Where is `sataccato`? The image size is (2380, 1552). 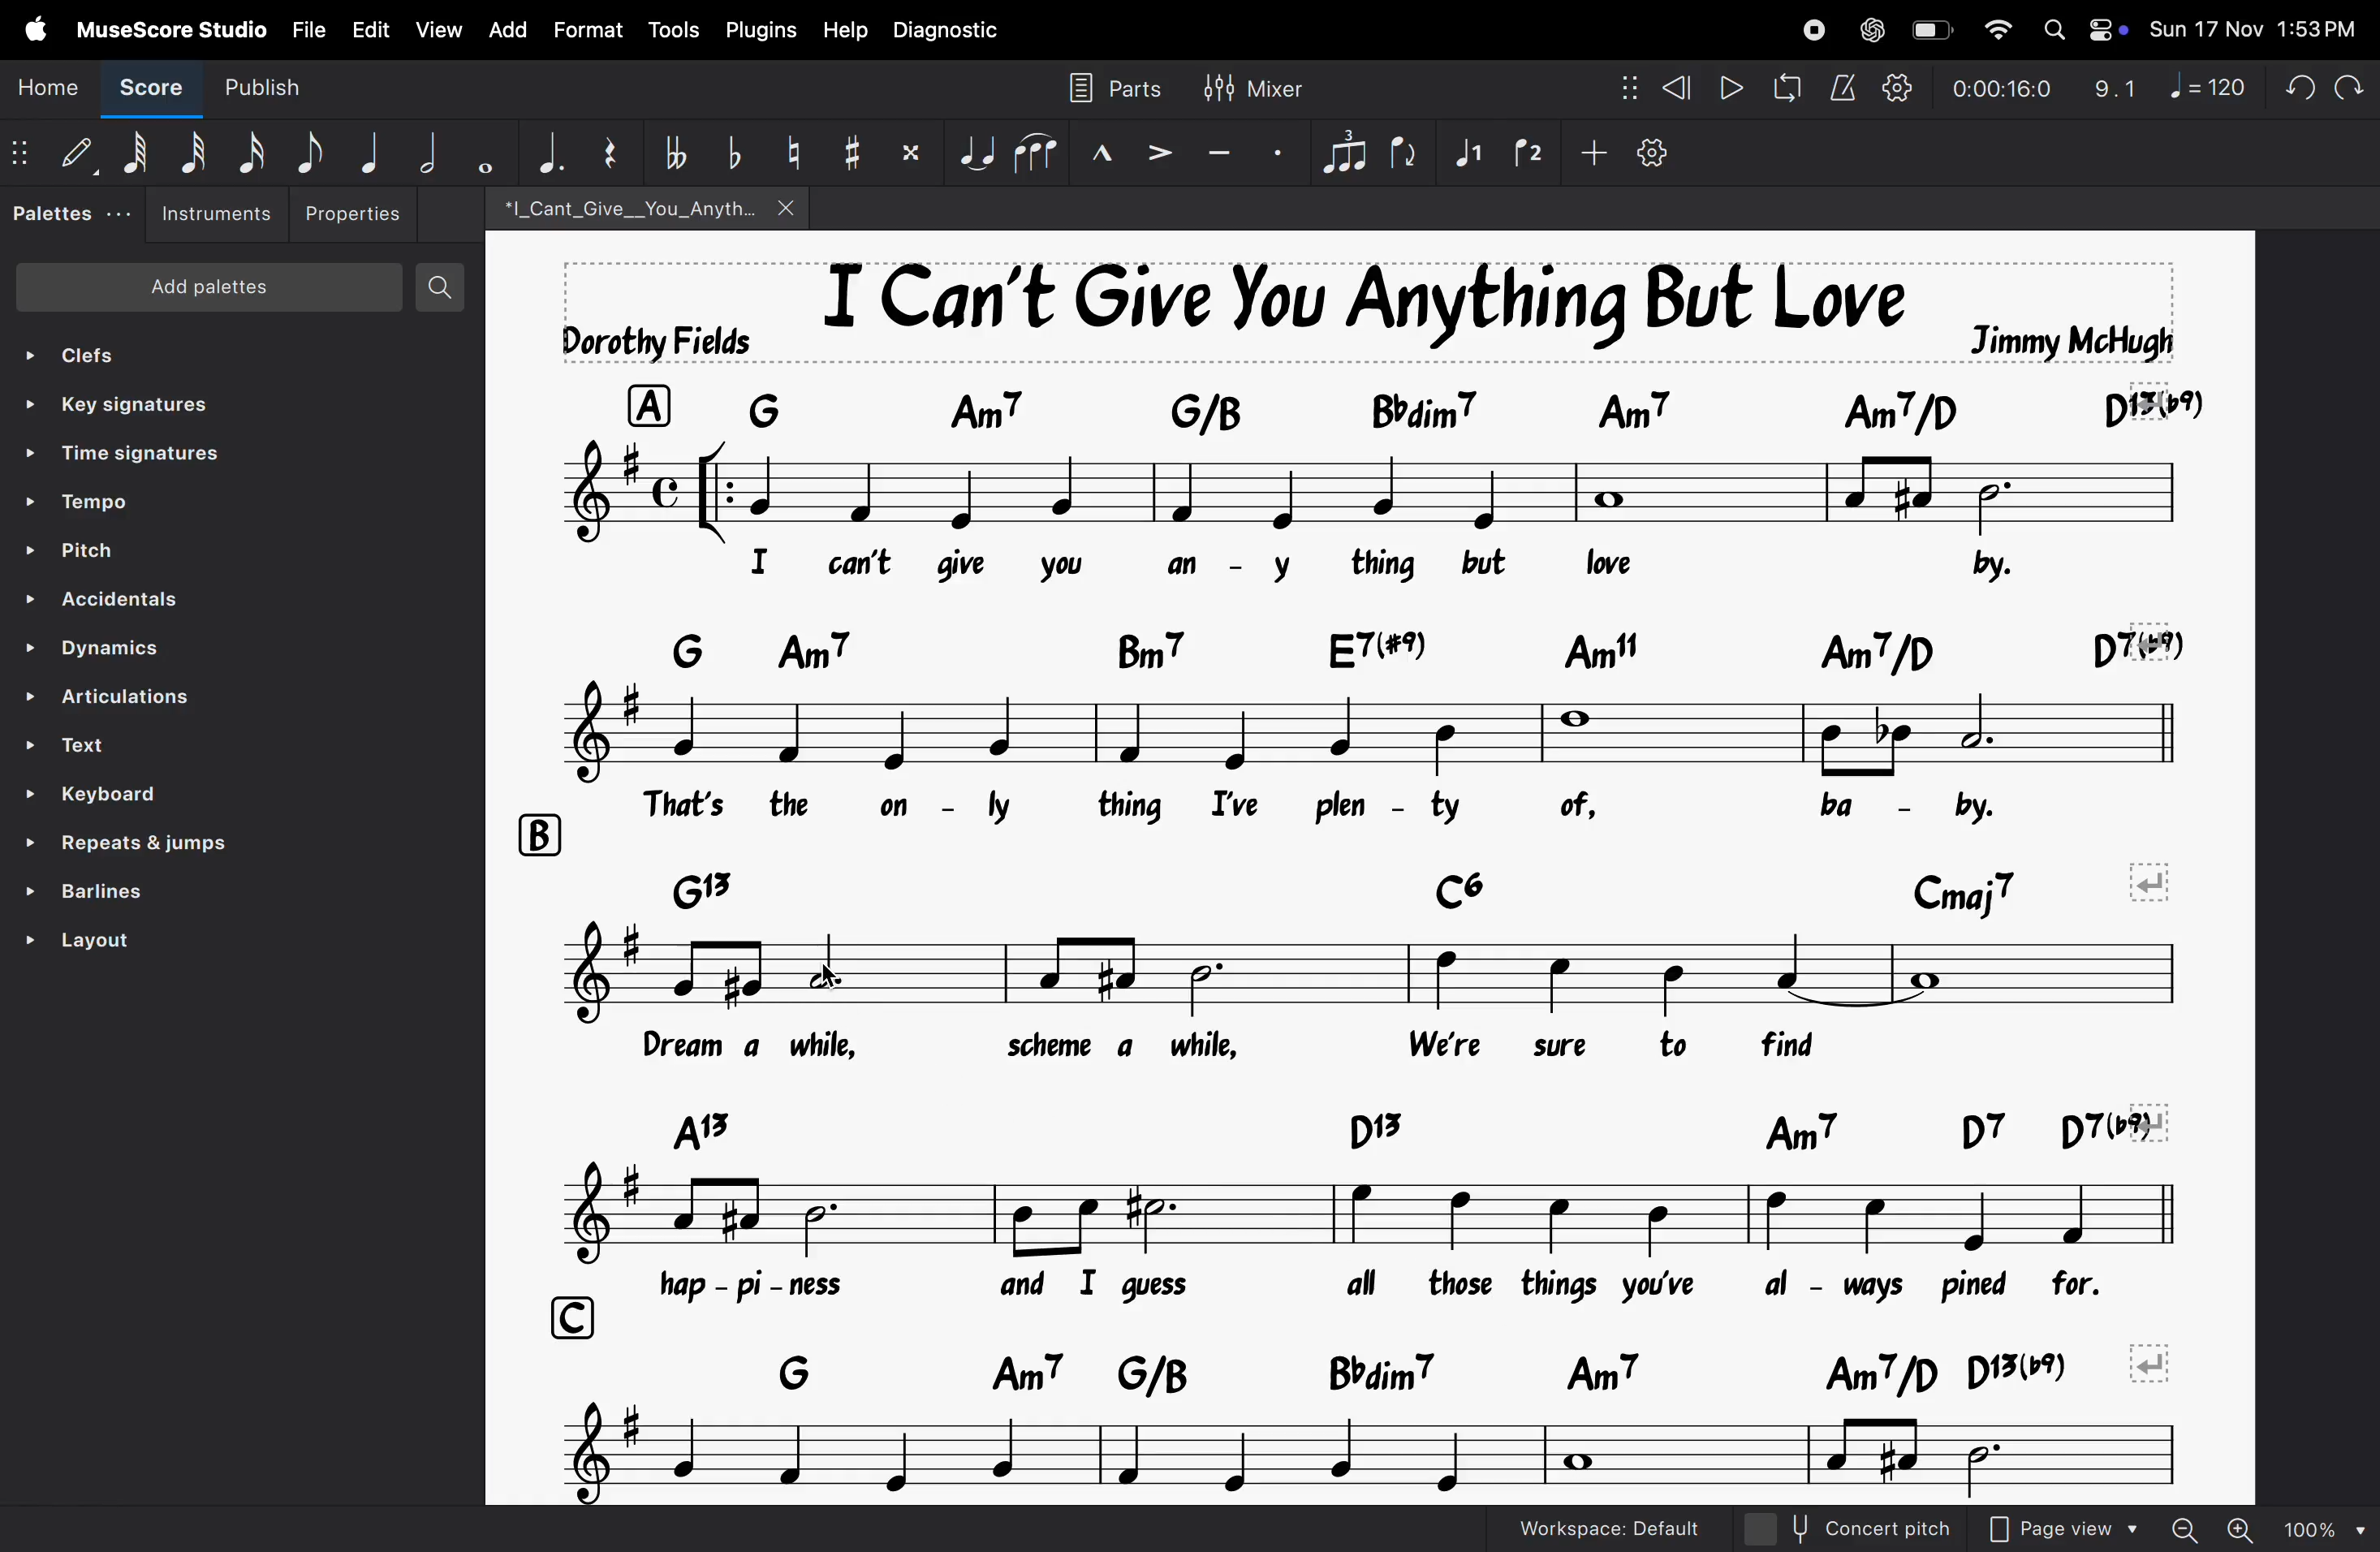 sataccato is located at coordinates (1286, 149).